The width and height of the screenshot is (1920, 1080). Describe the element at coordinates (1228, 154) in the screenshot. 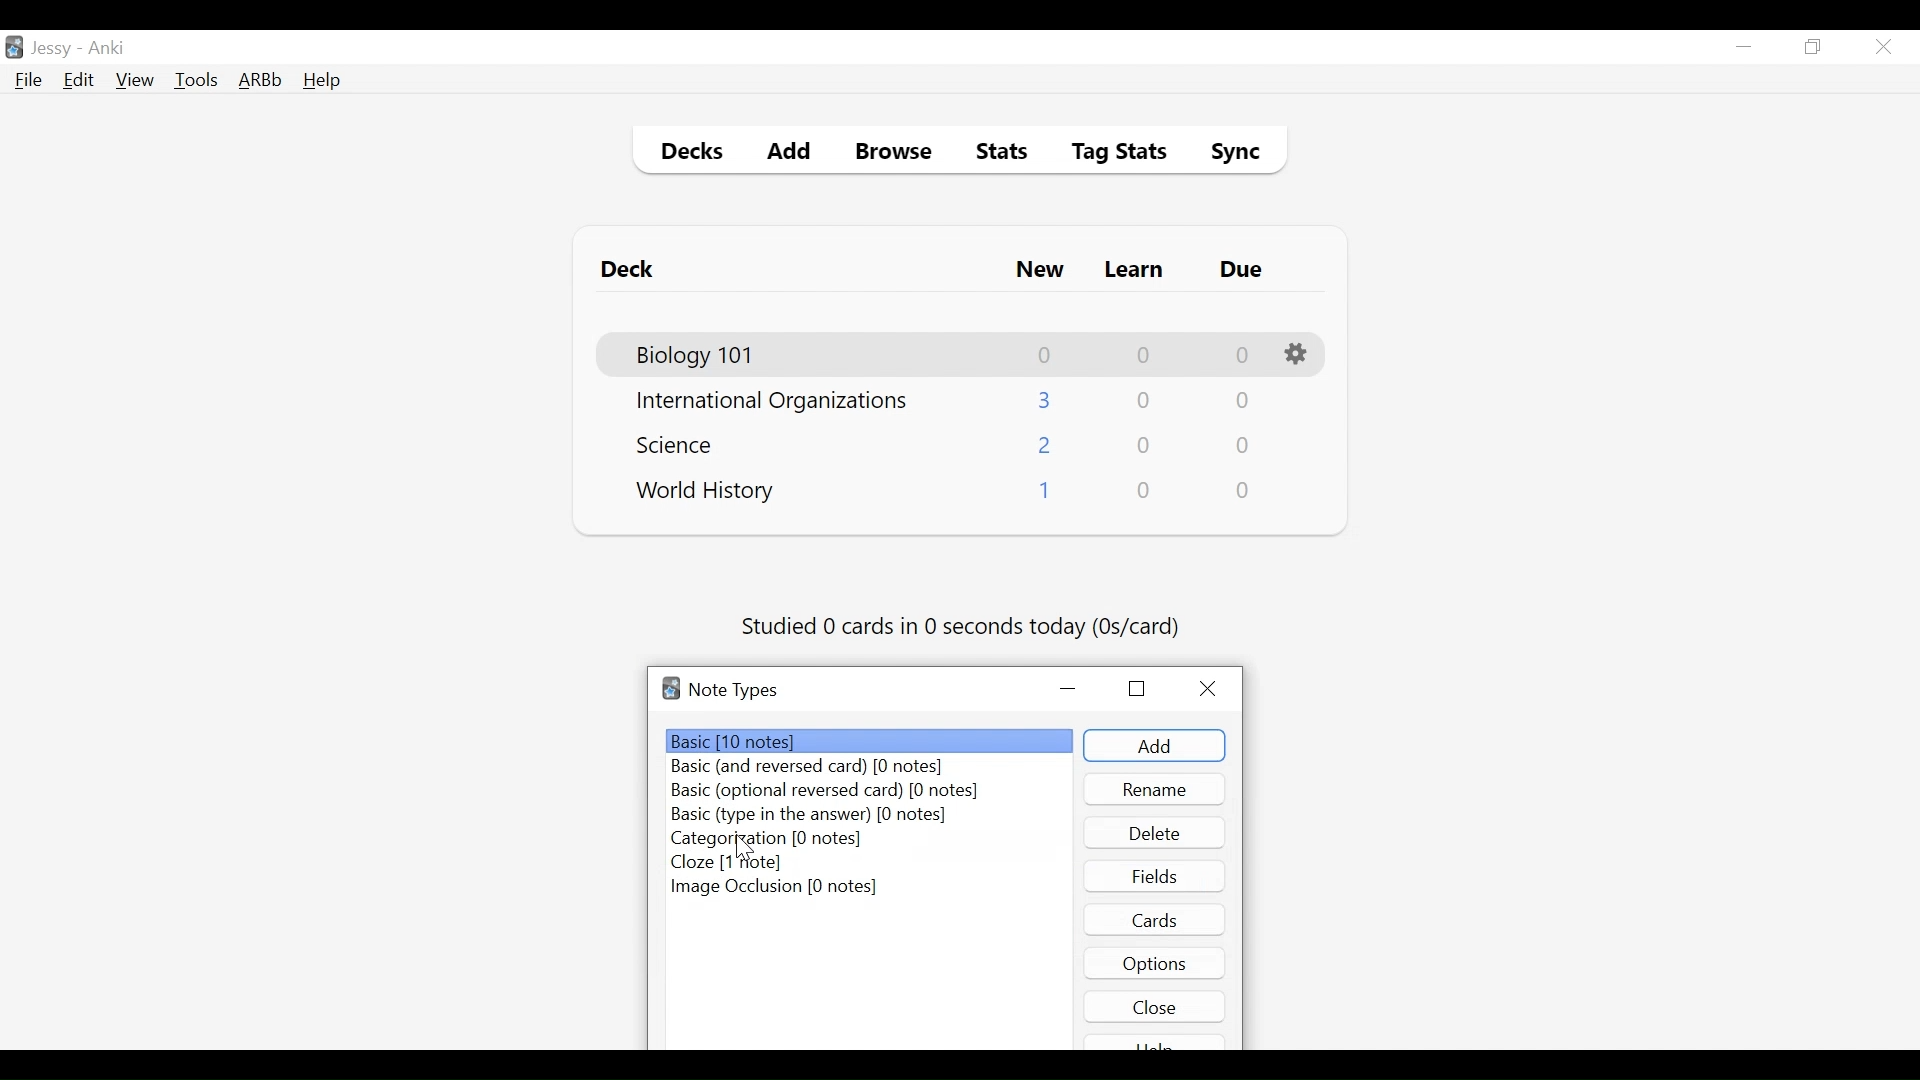

I see `Sybc` at that location.